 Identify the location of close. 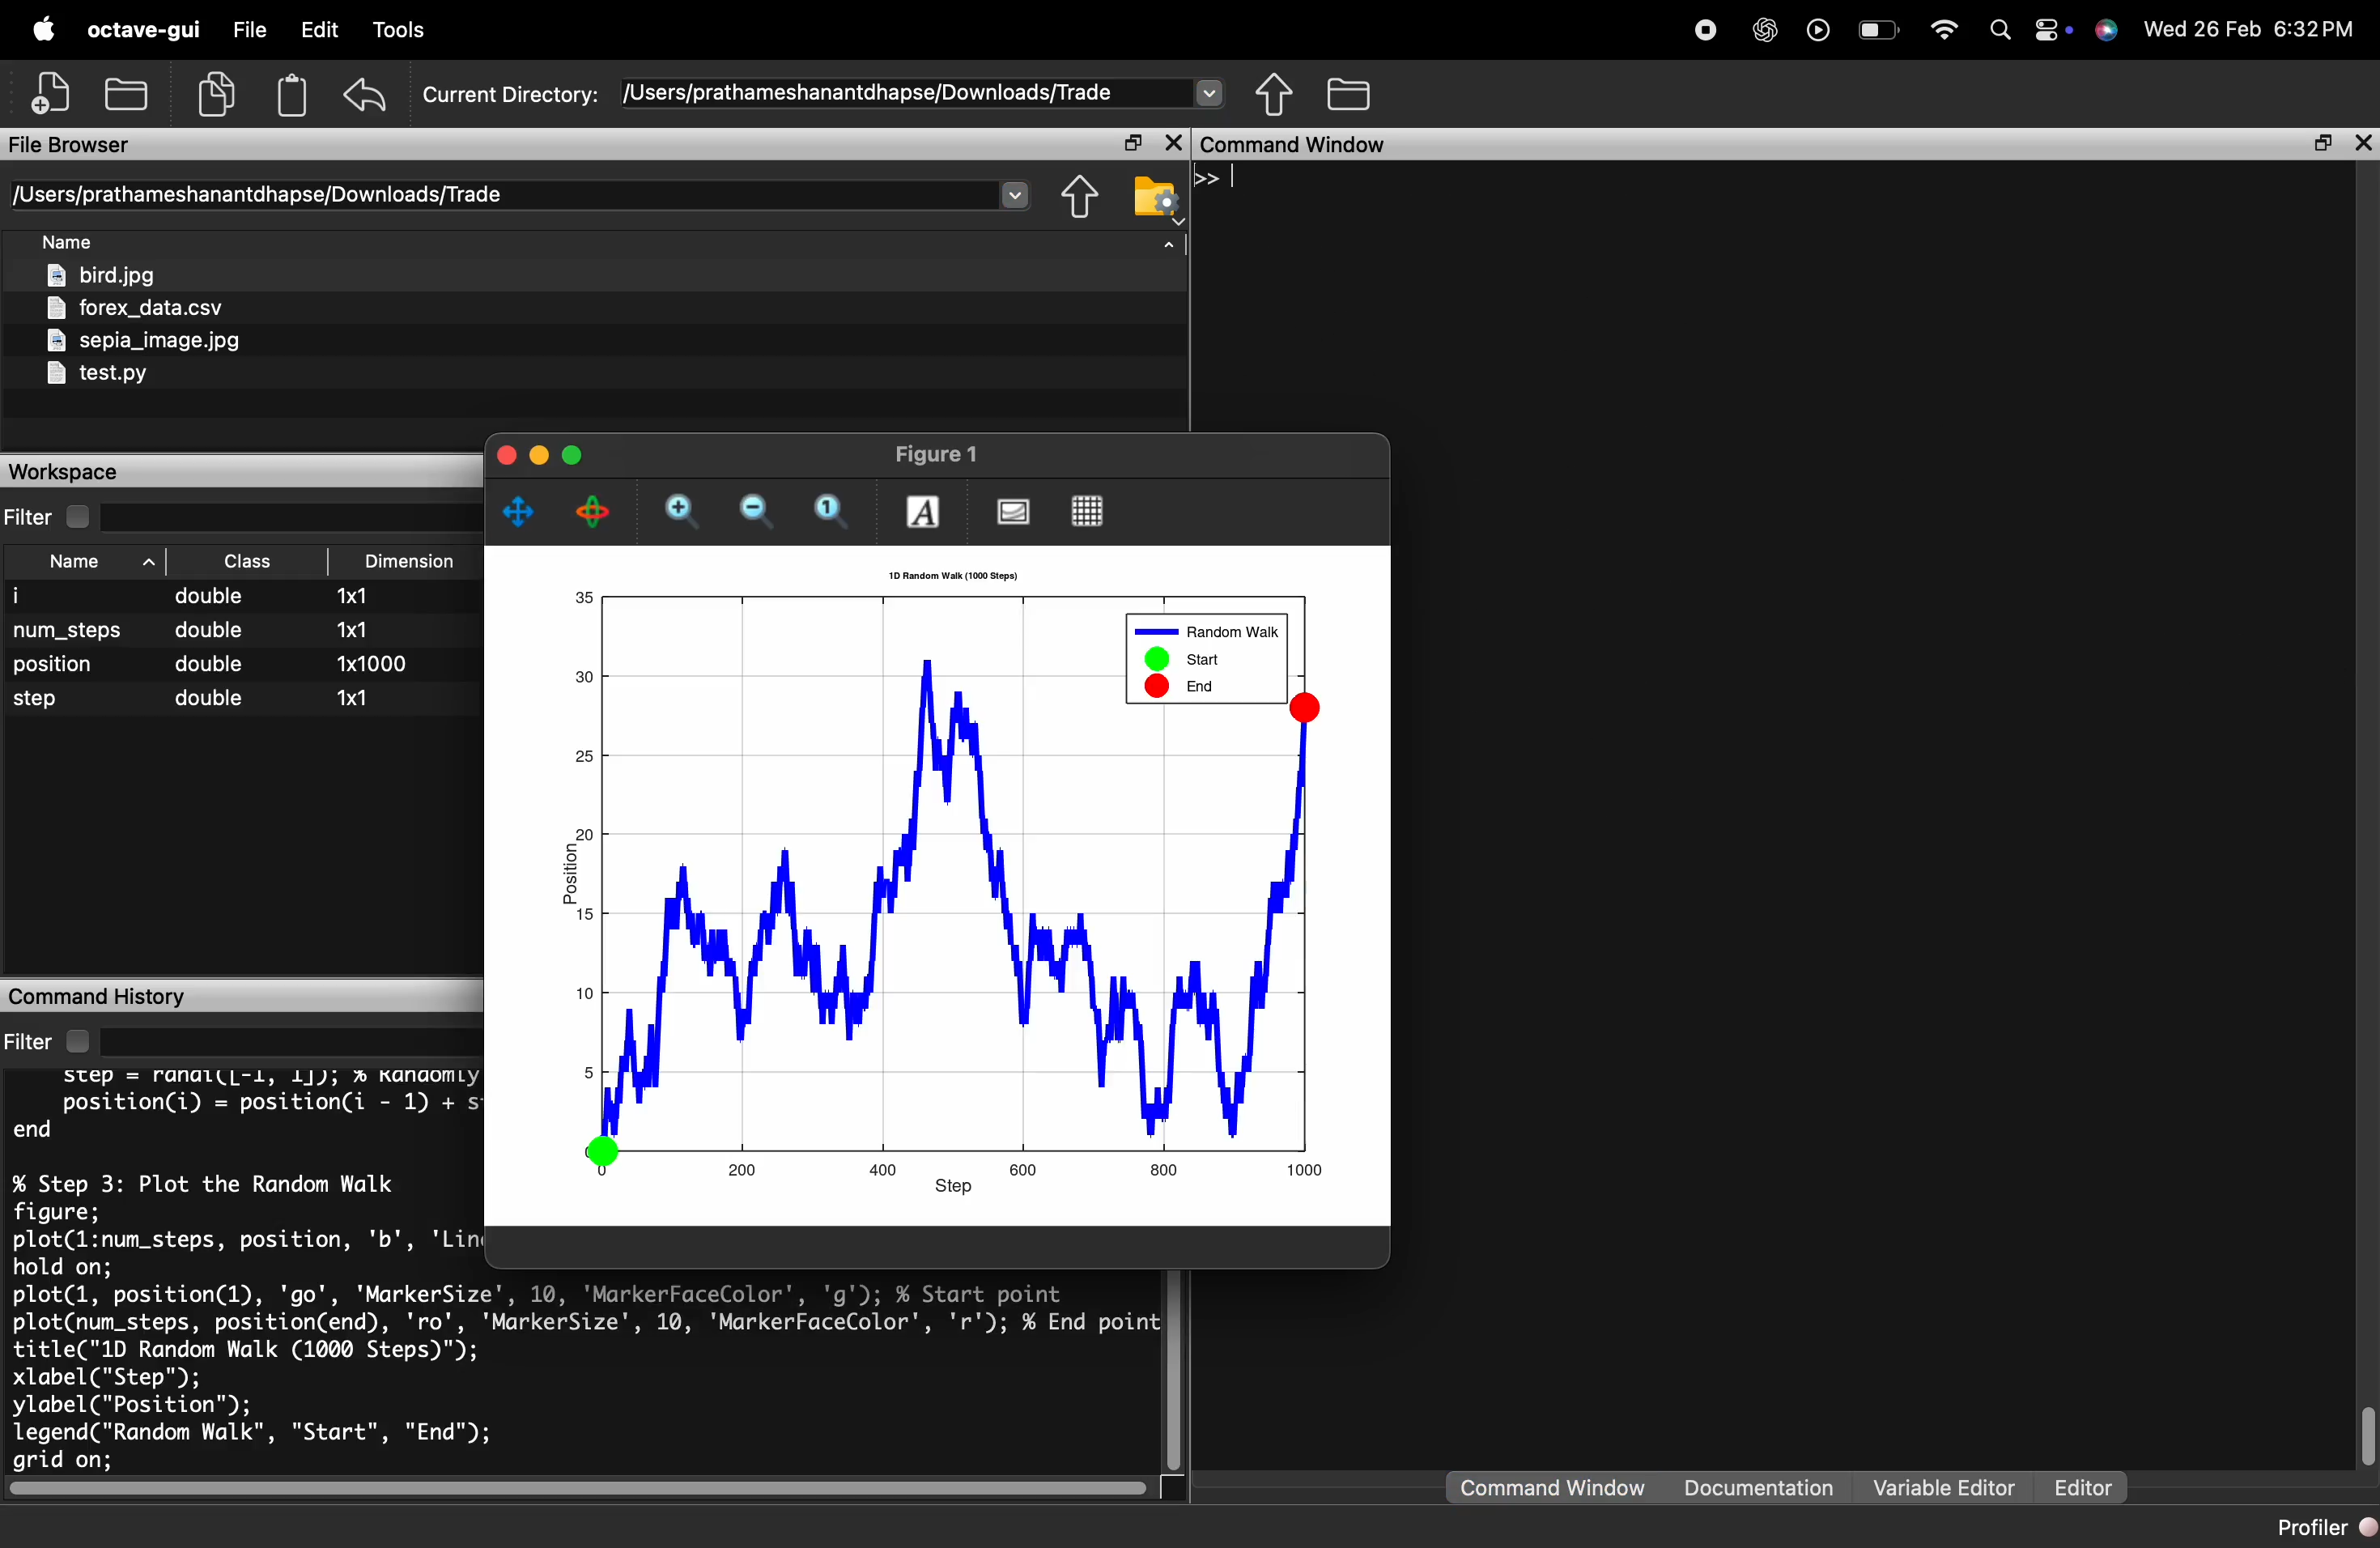
(2362, 143).